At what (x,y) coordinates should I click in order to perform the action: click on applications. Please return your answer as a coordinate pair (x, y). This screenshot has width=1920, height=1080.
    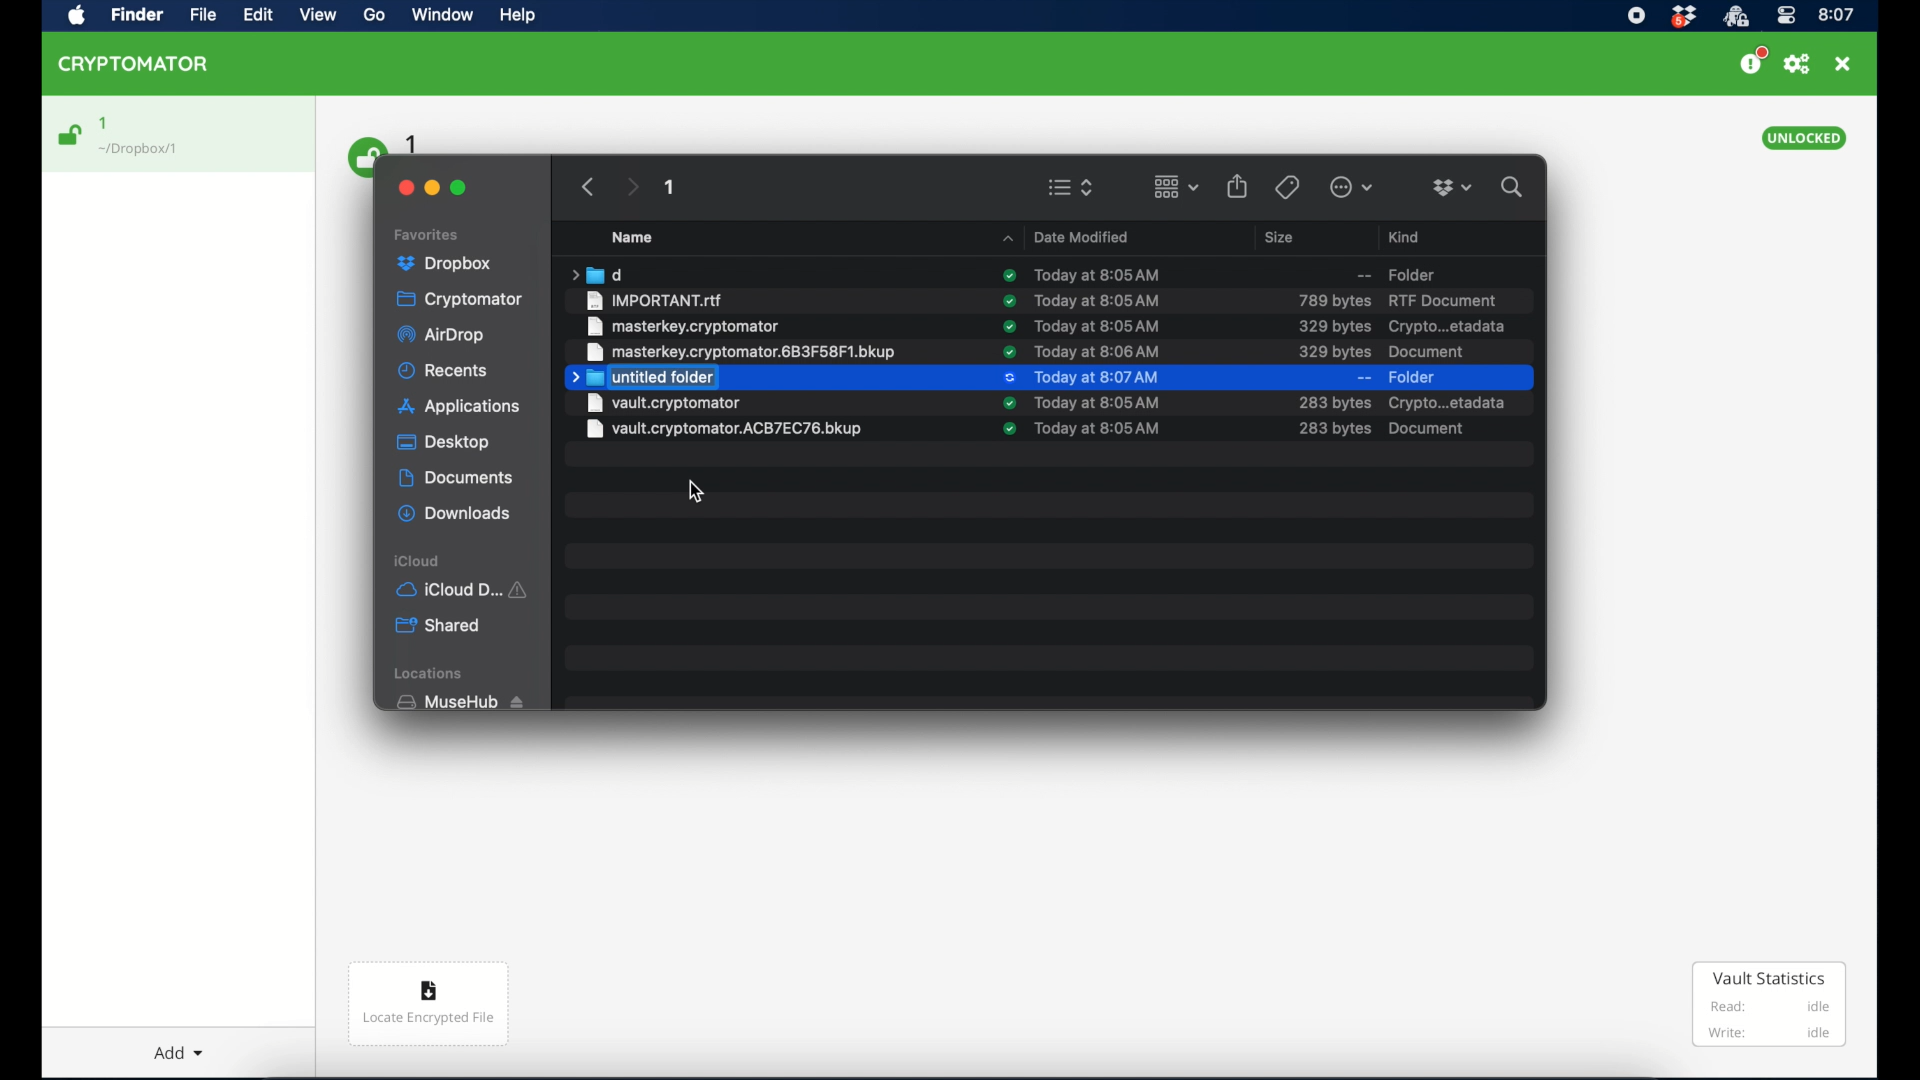
    Looking at the image, I should click on (460, 407).